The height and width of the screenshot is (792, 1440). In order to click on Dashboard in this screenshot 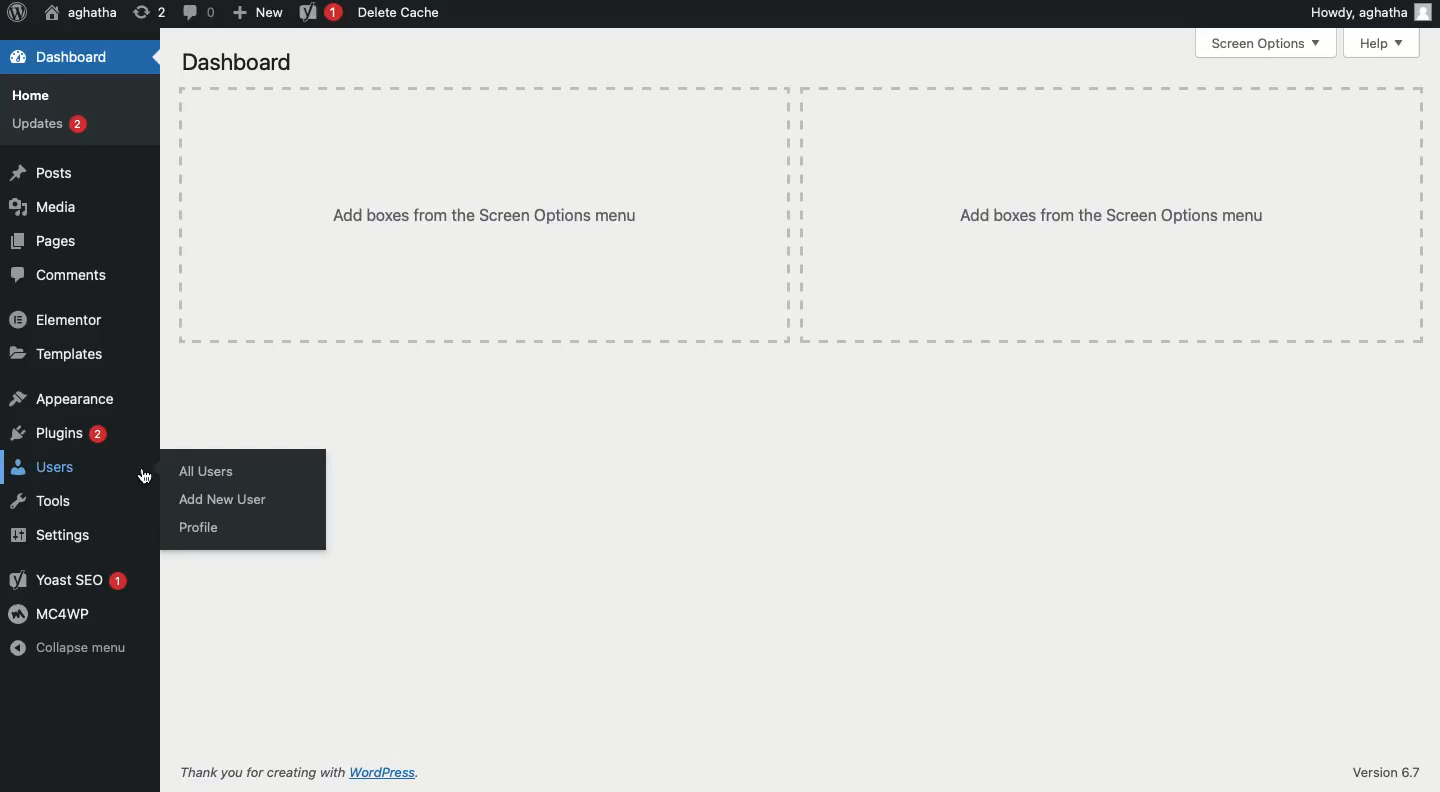, I will do `click(236, 63)`.